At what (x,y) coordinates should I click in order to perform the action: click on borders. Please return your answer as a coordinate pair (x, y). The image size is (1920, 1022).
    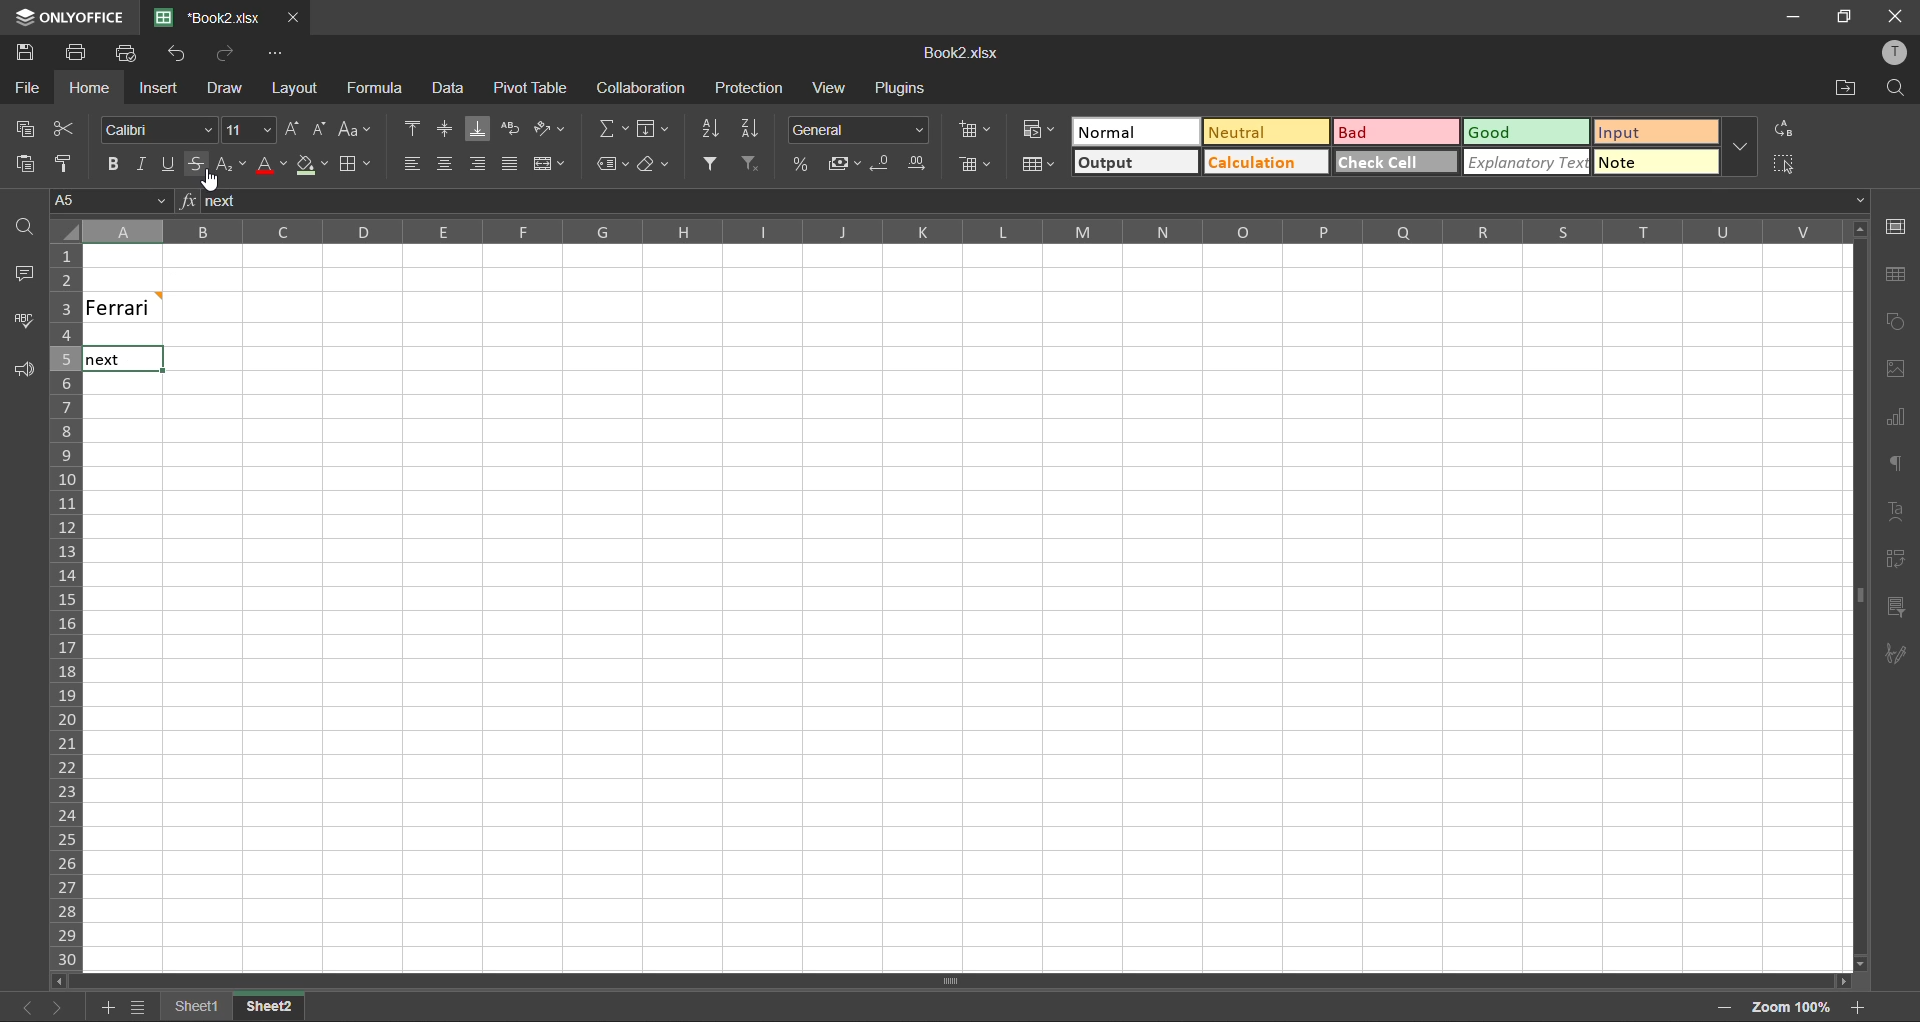
    Looking at the image, I should click on (356, 165).